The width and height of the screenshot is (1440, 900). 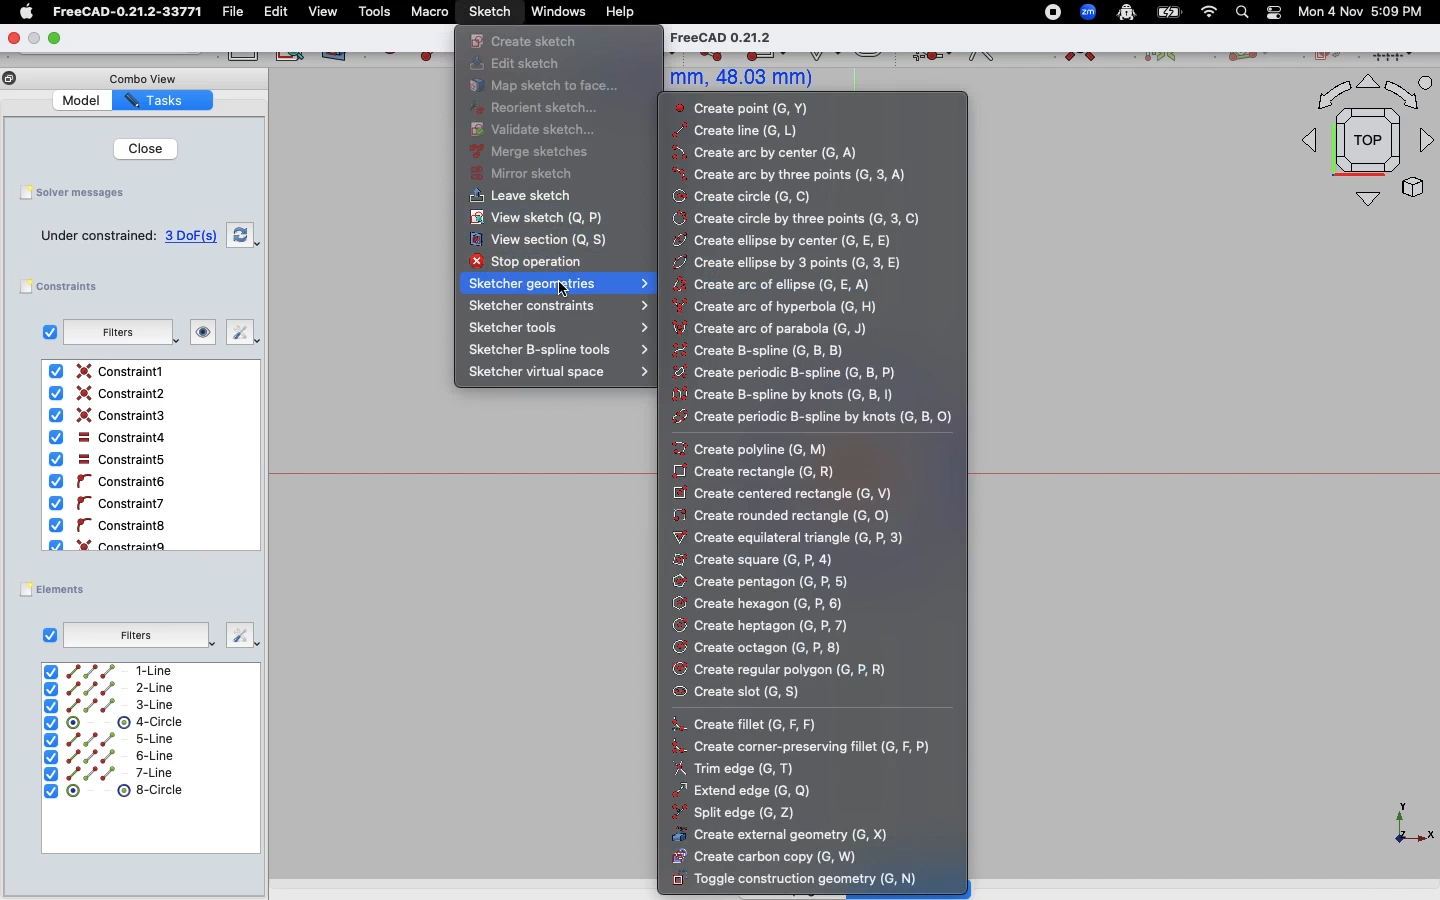 What do you see at coordinates (1401, 829) in the screenshot?
I see `X, Y, Z` at bounding box center [1401, 829].